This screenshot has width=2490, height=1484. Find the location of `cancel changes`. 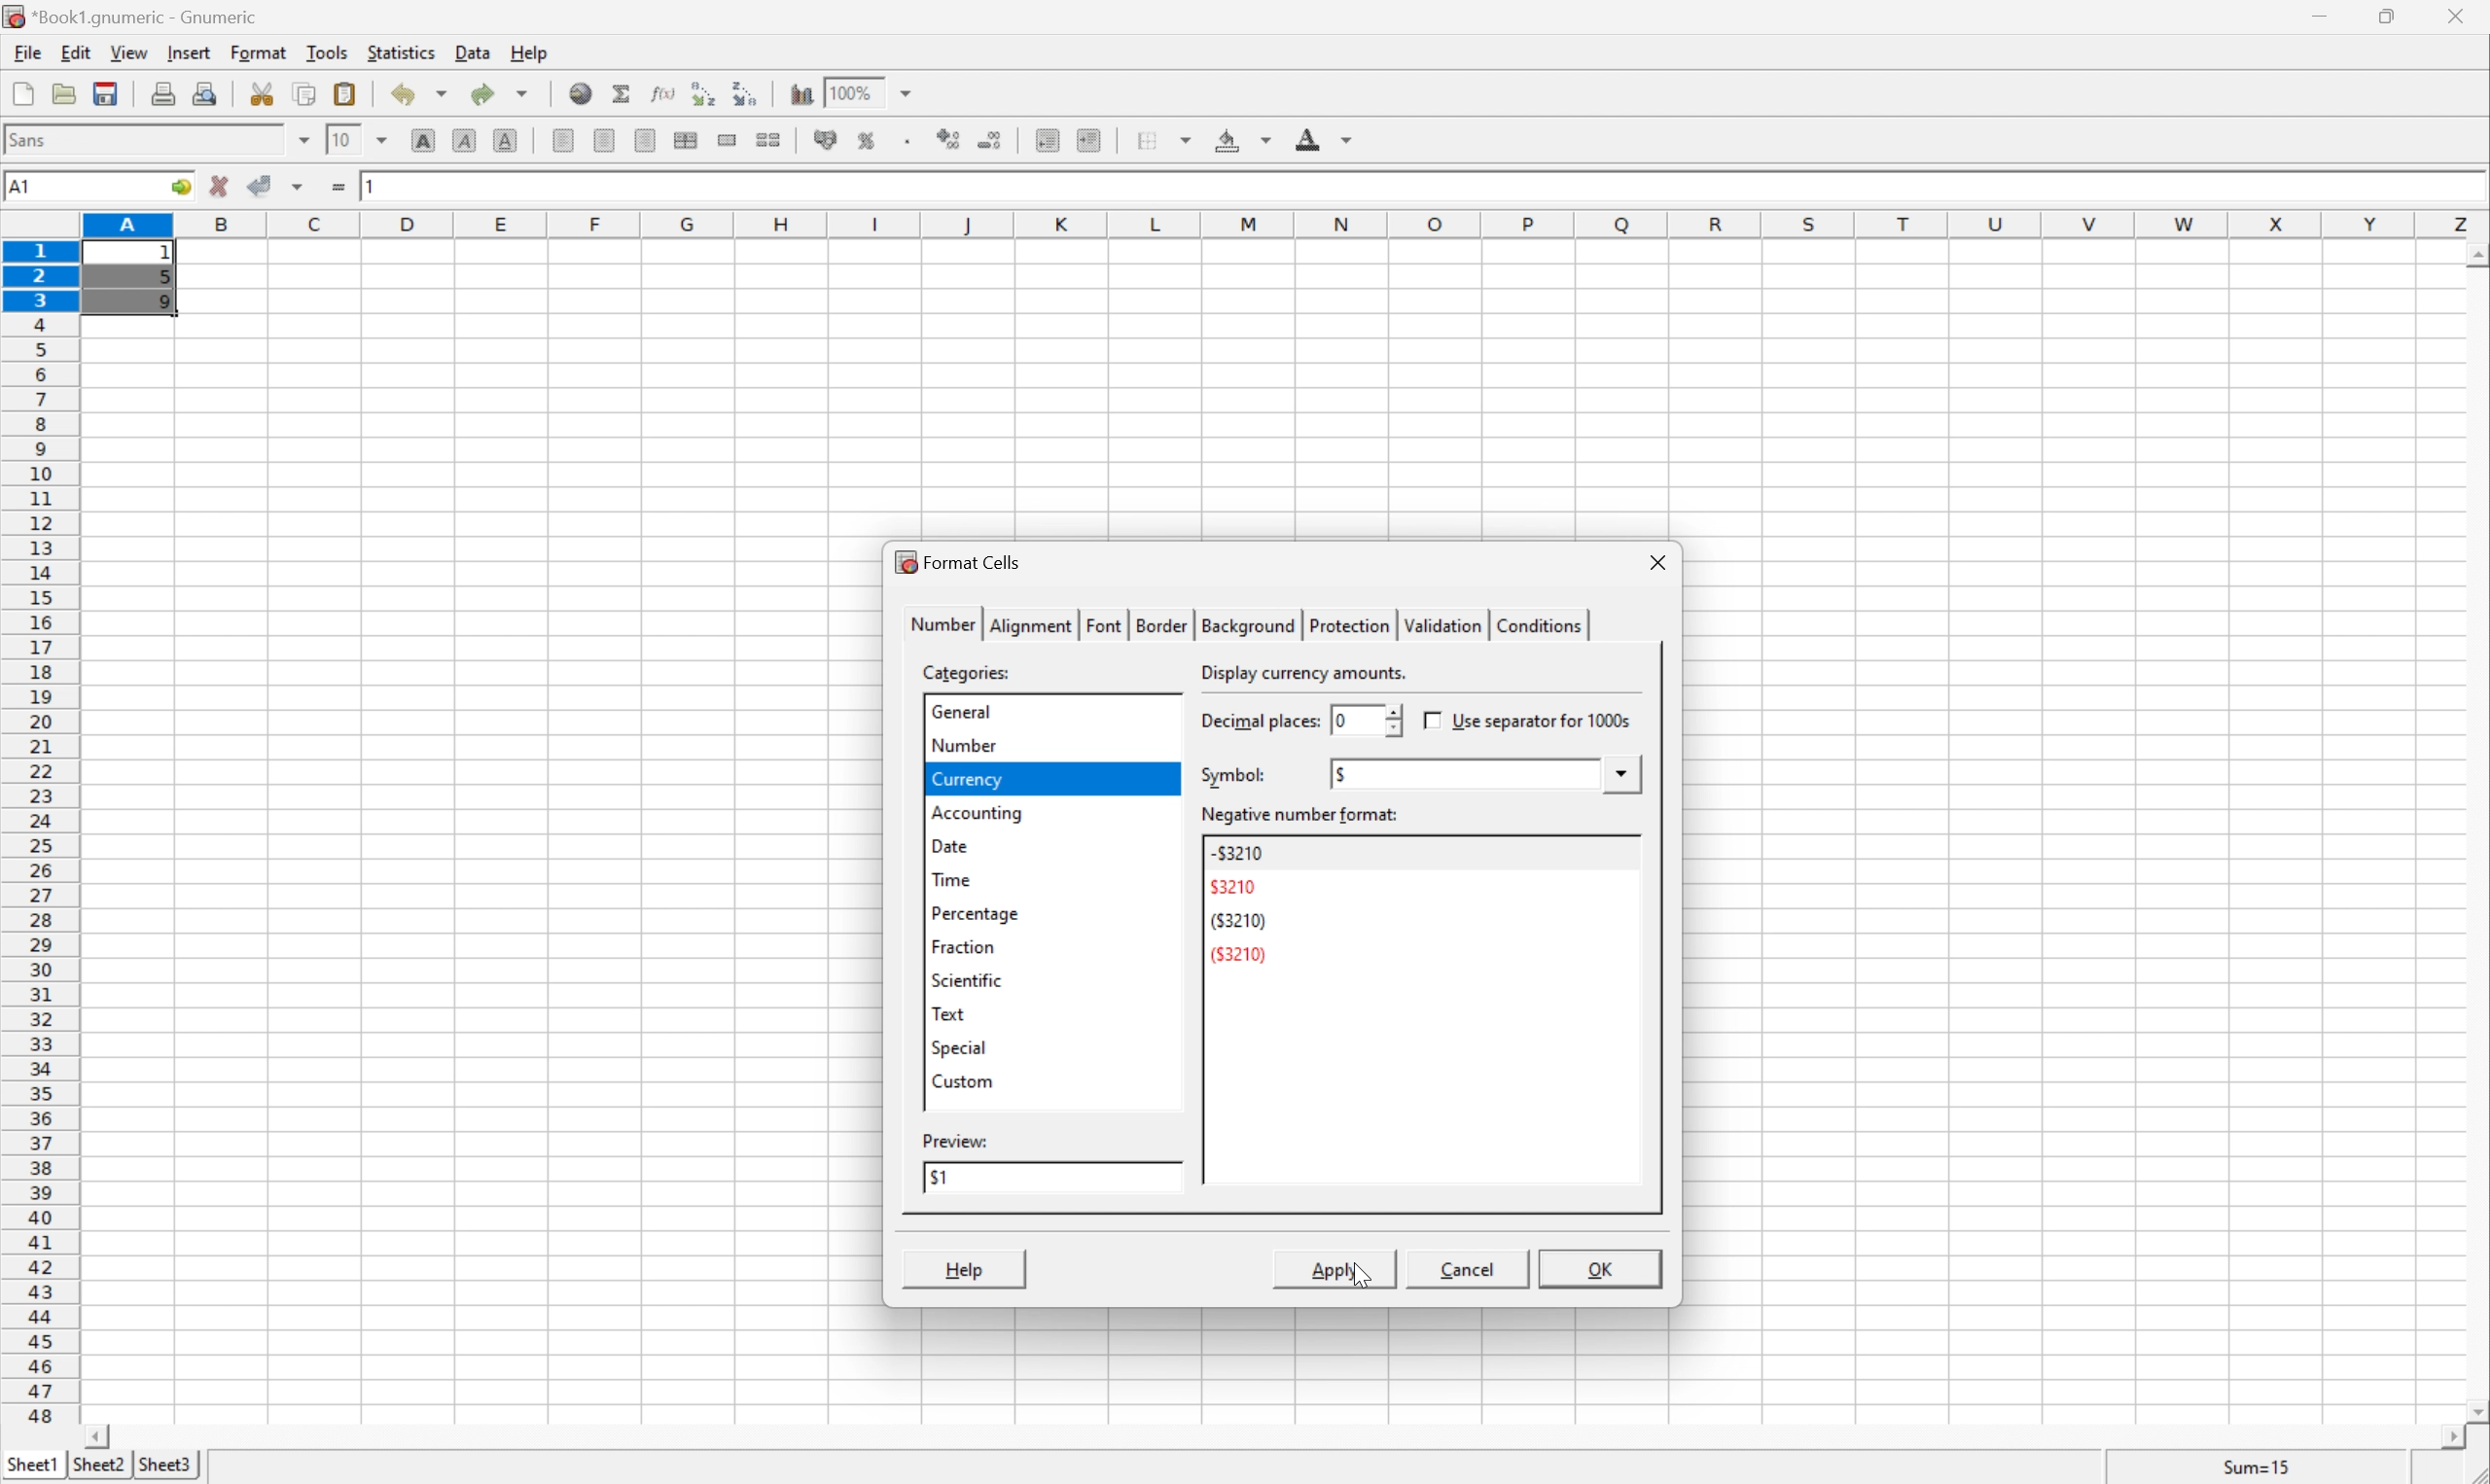

cancel changes is located at coordinates (220, 186).